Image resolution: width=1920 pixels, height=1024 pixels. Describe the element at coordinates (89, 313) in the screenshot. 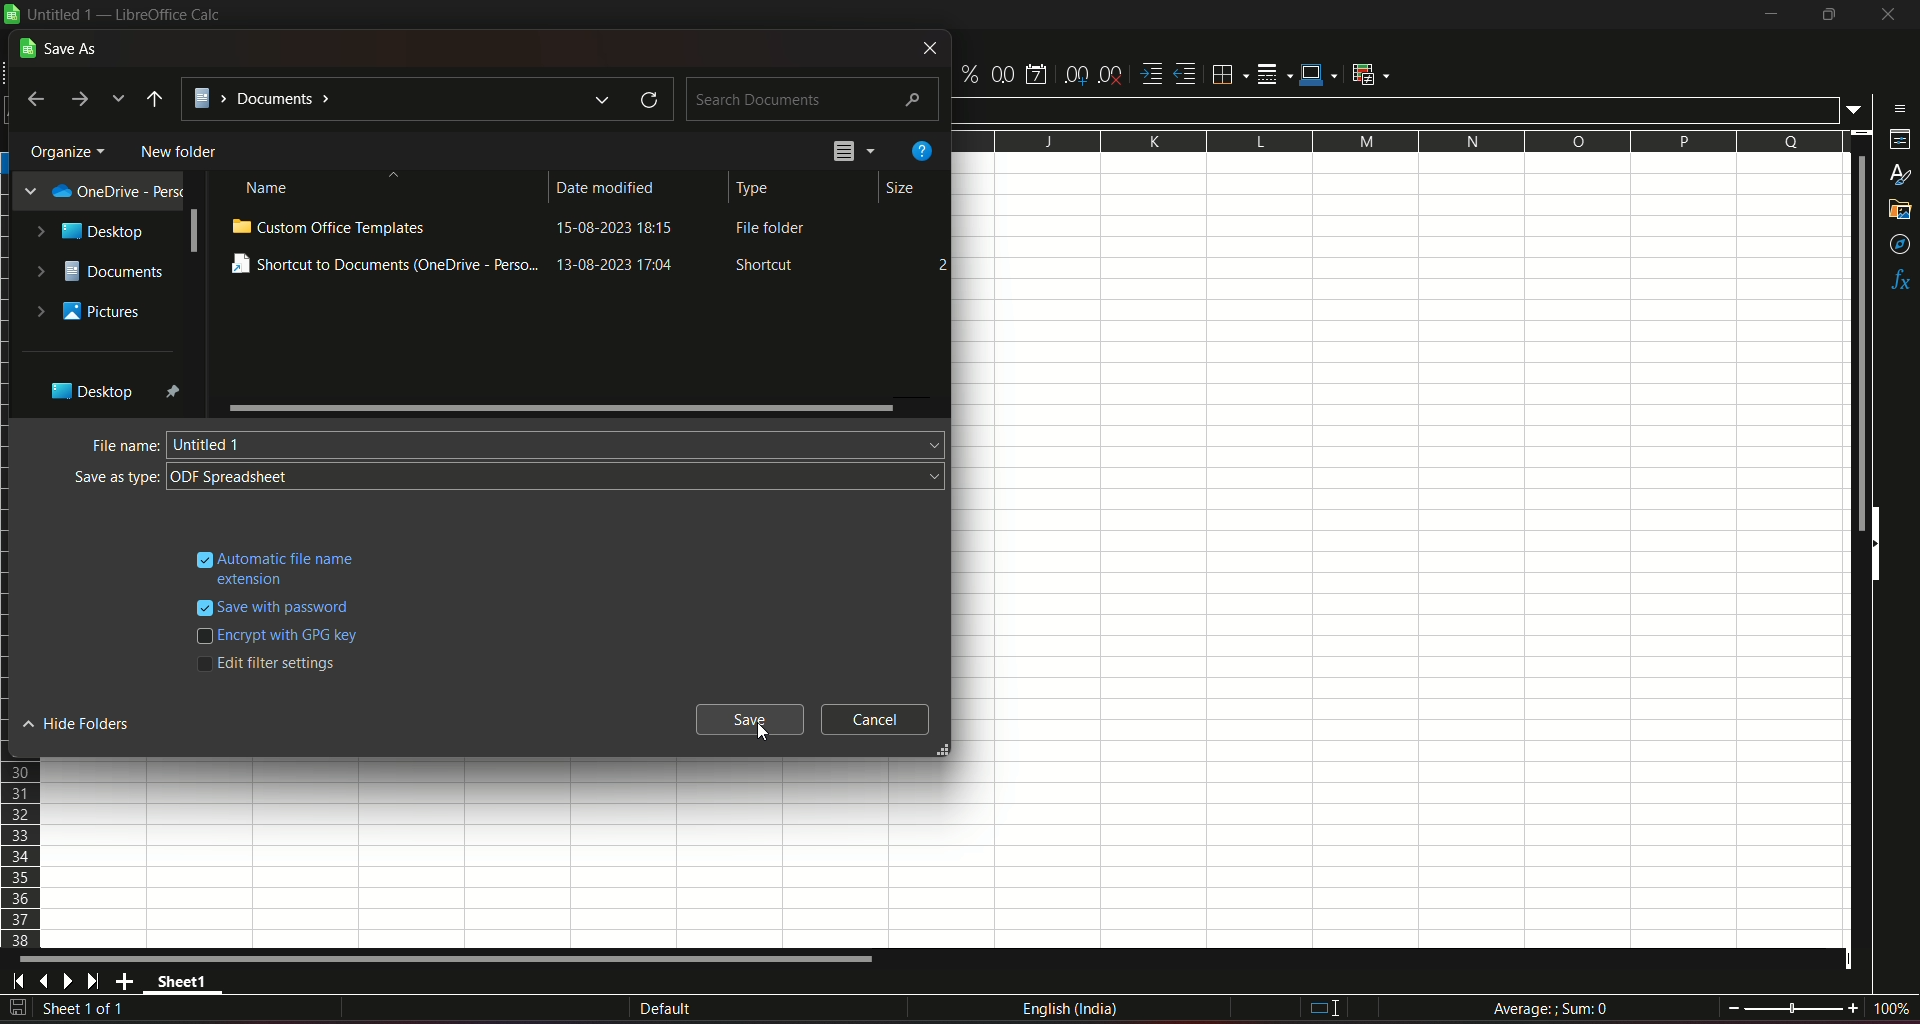

I see `pictures` at that location.